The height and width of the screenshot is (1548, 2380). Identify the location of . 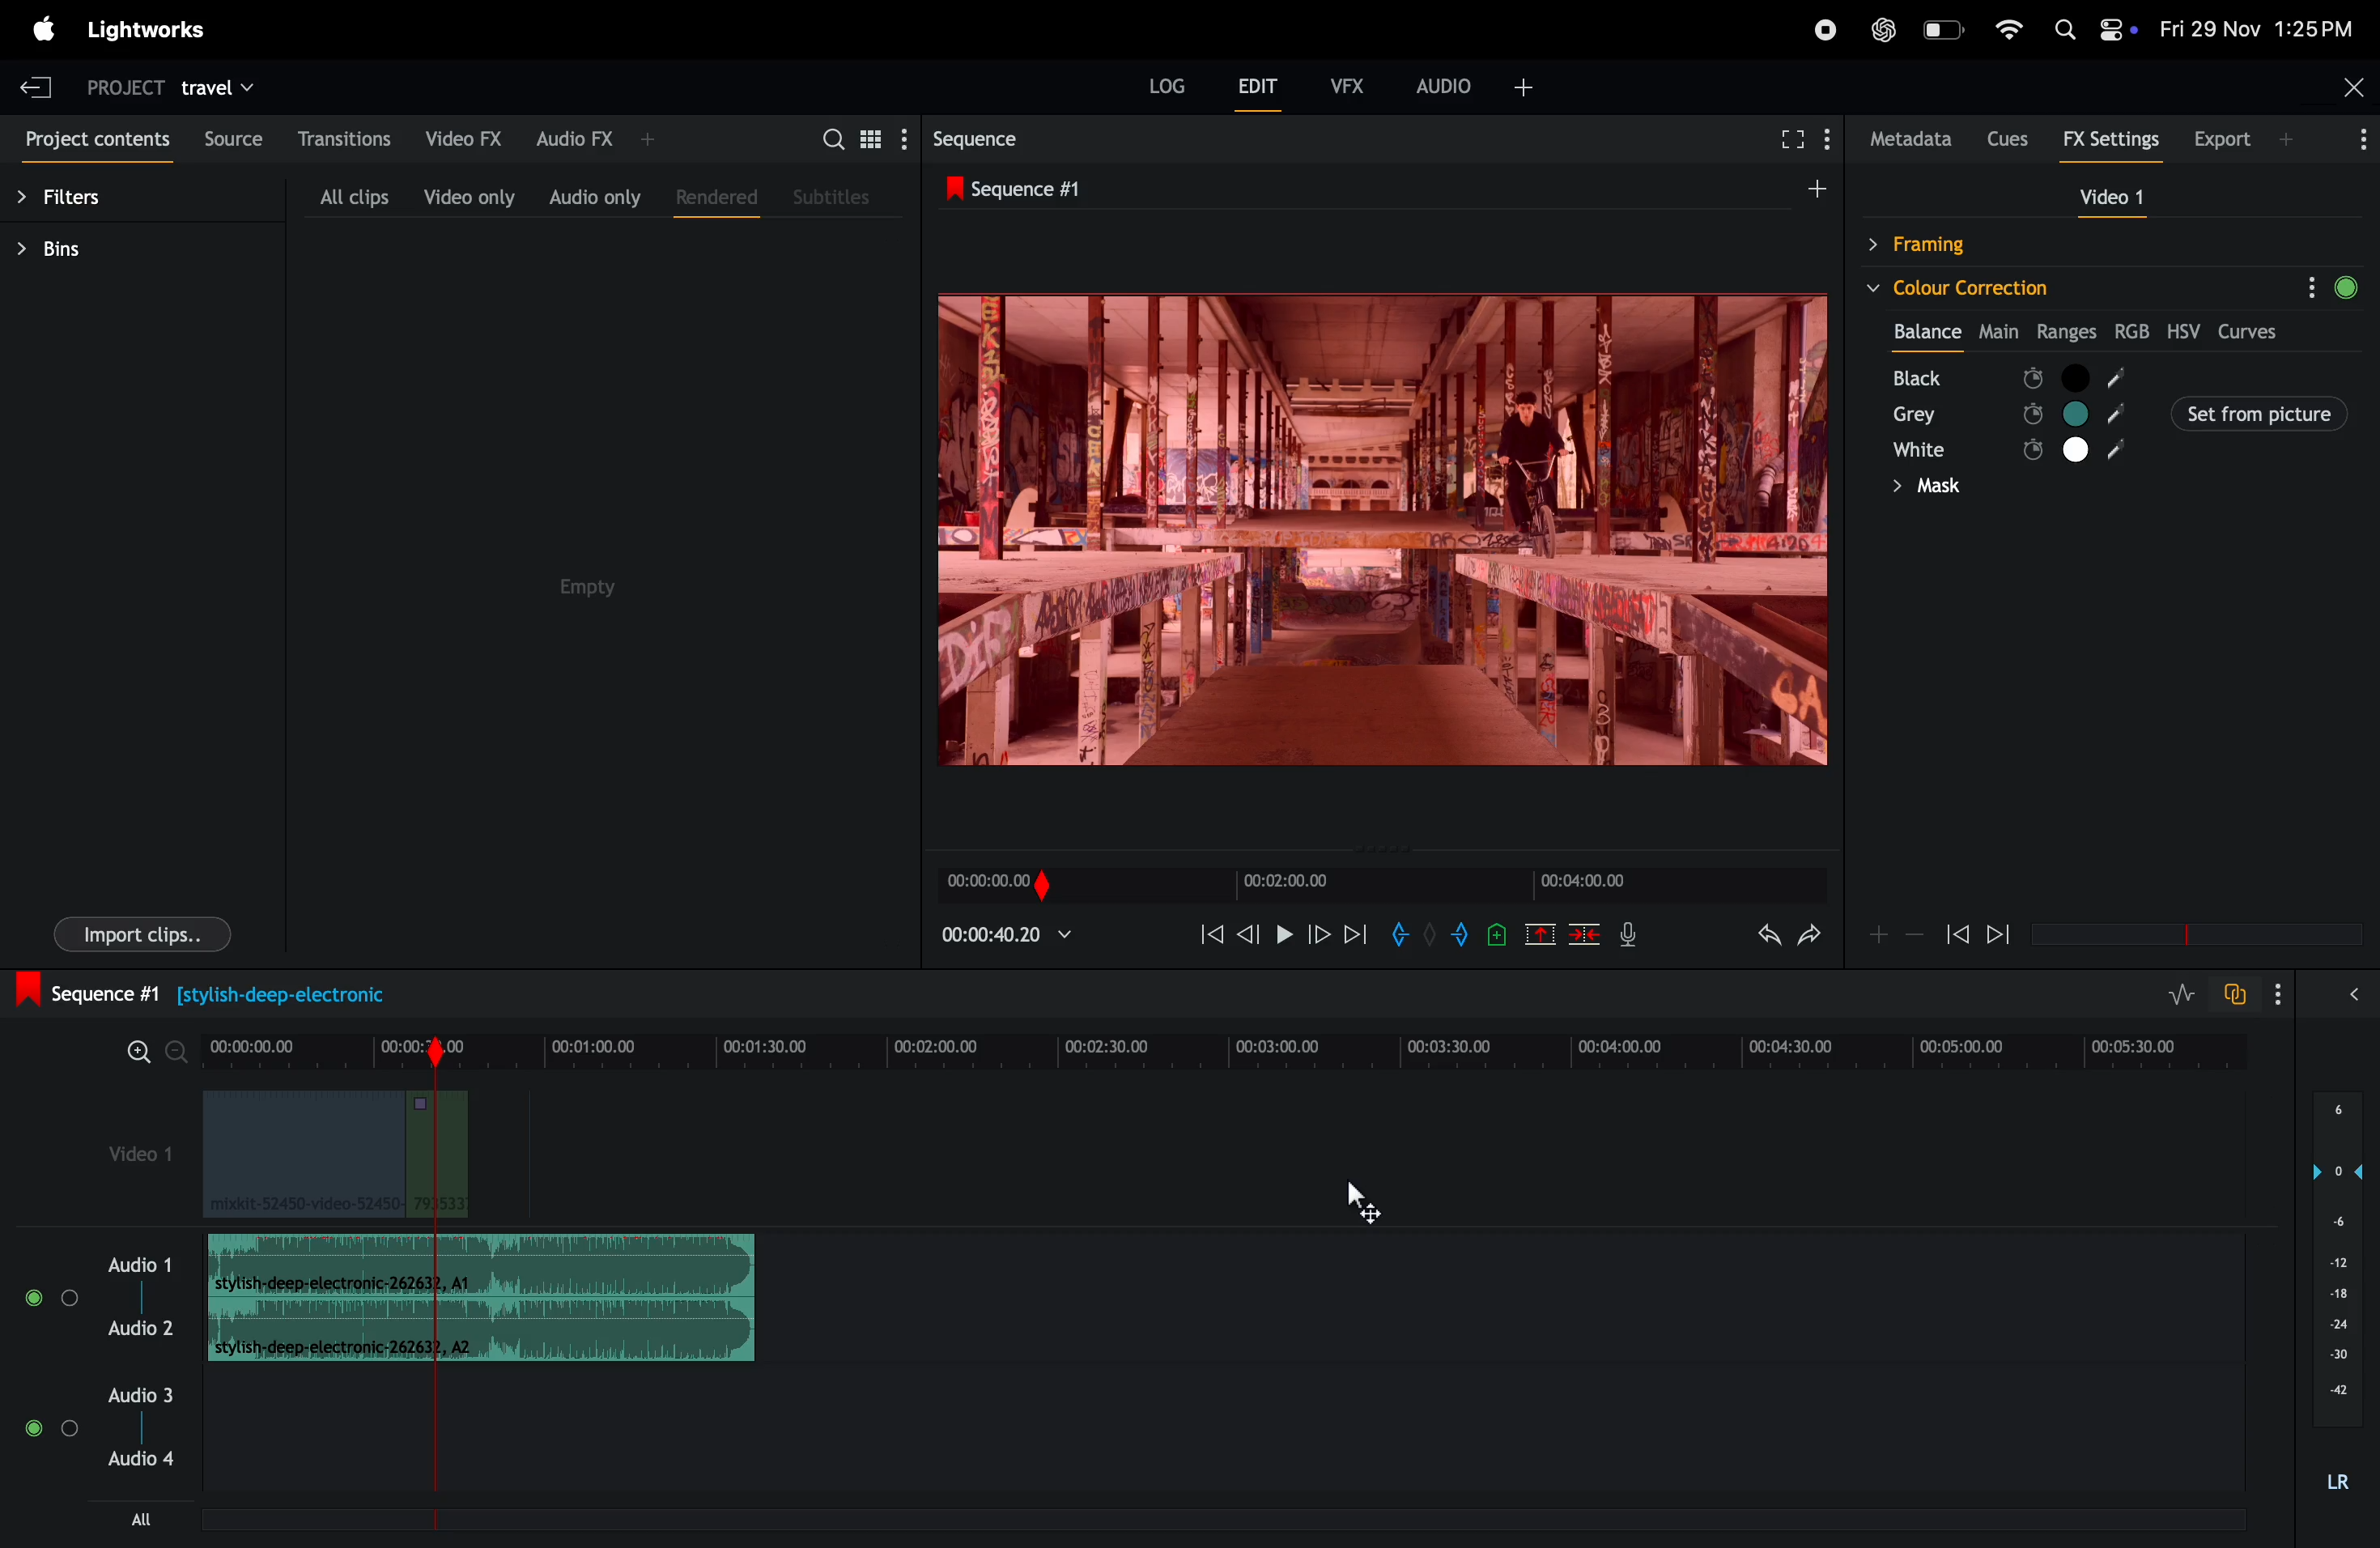
(1467, 84).